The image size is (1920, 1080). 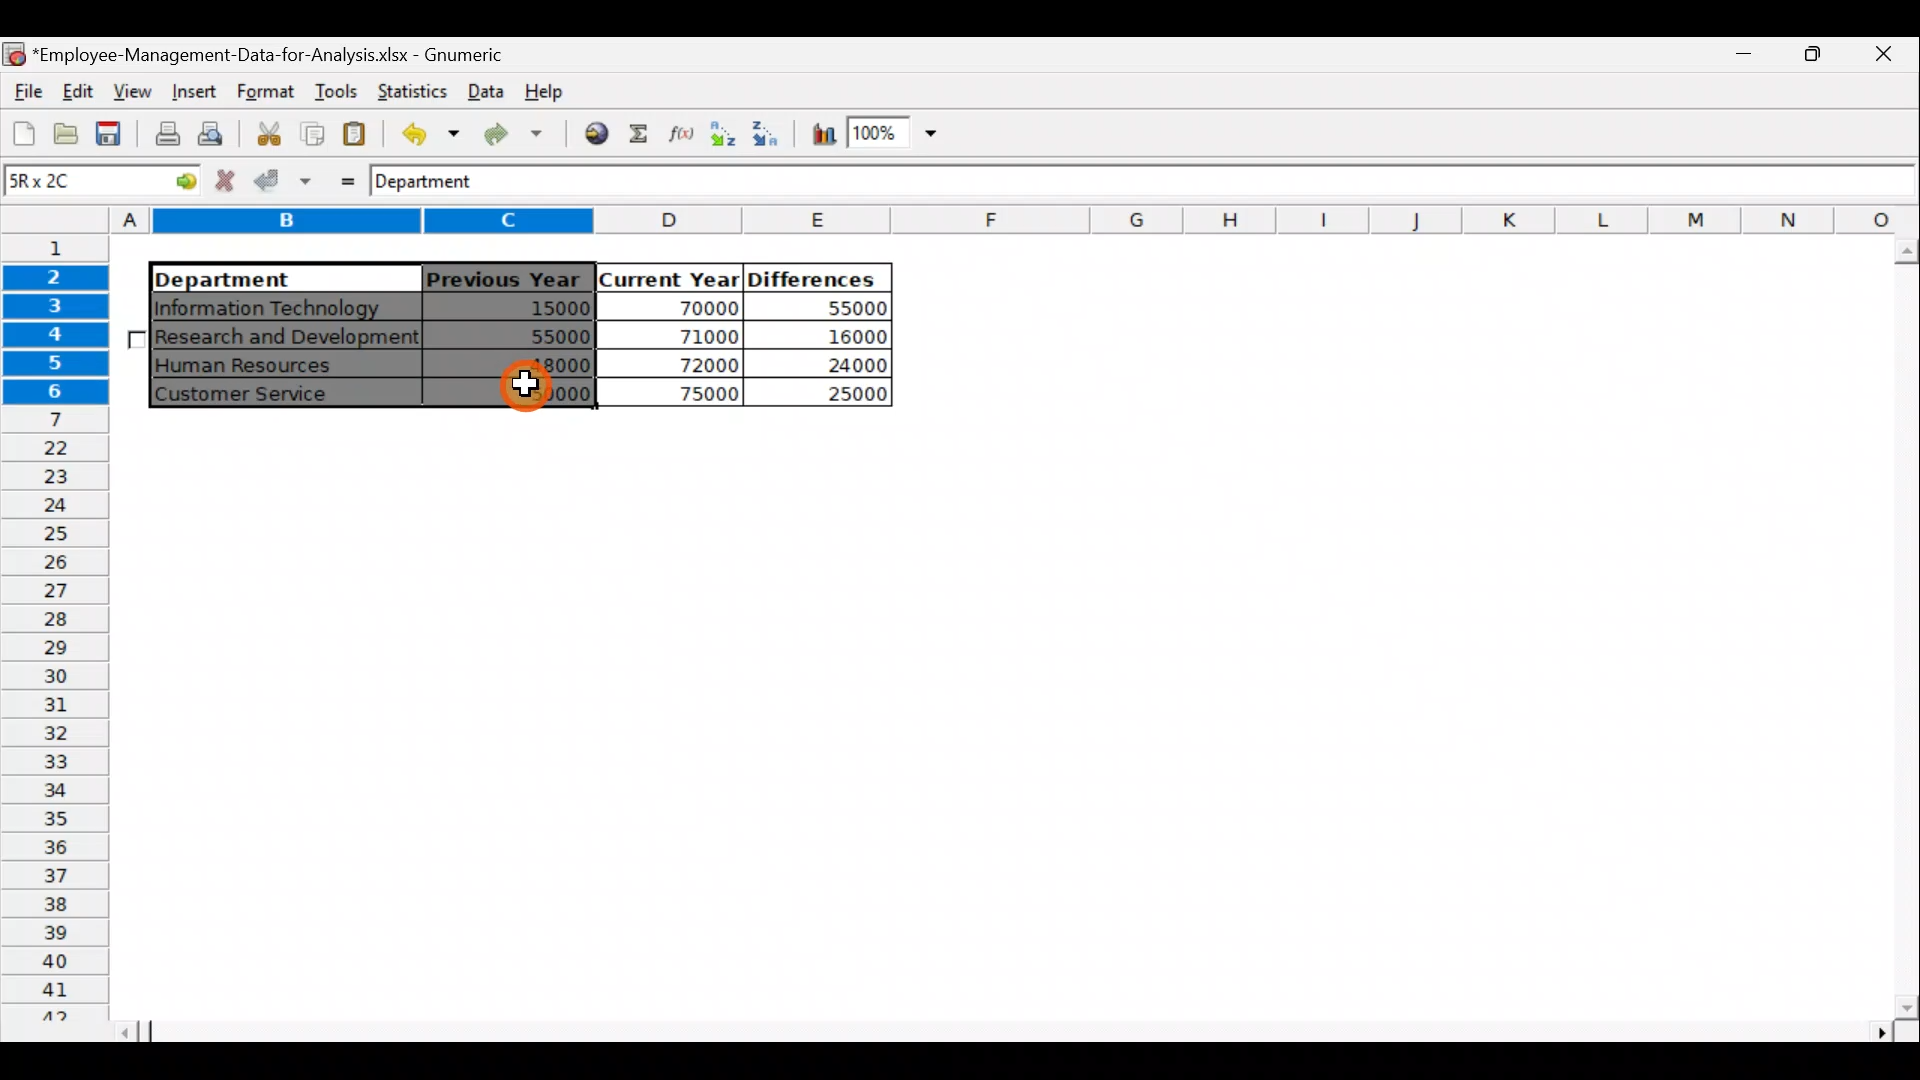 I want to click on Sort in Ascending order, so click(x=722, y=133).